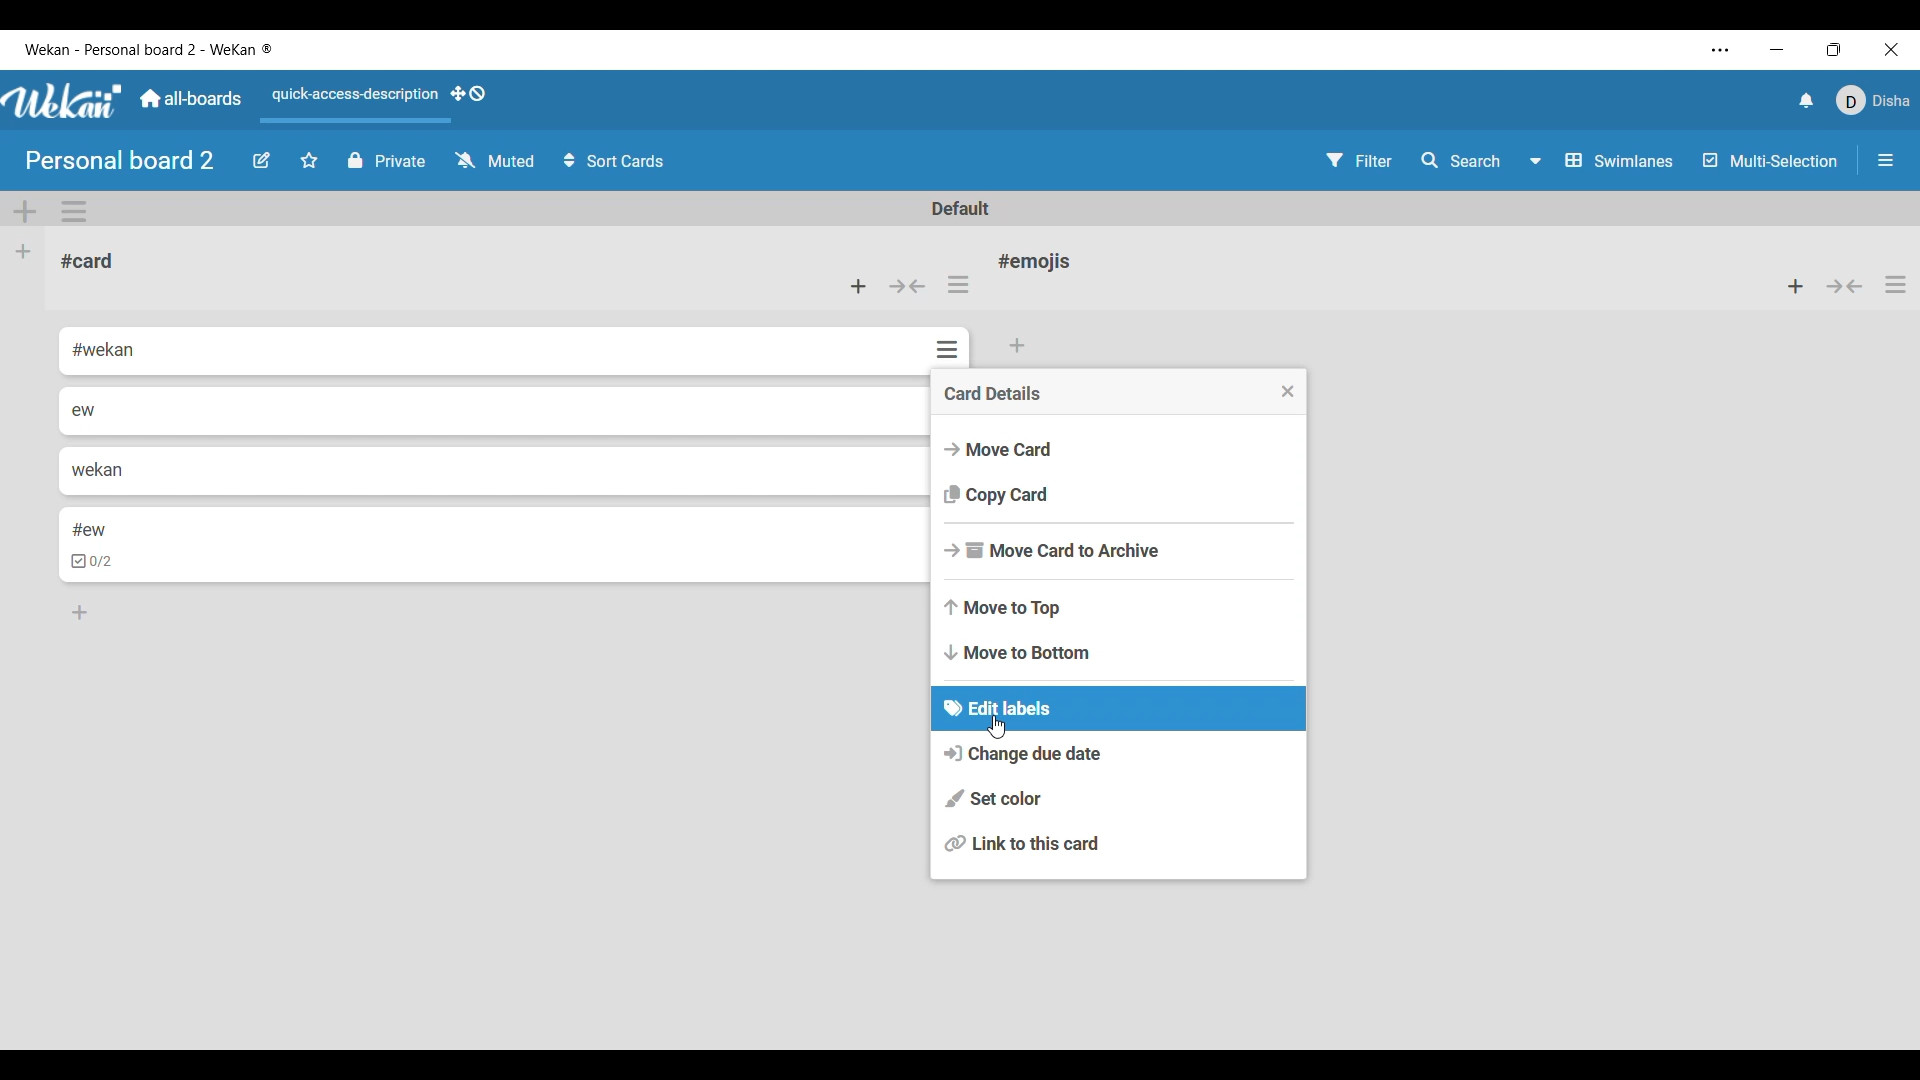 This screenshot has height=1080, width=1920. What do you see at coordinates (1795, 286) in the screenshot?
I see `Add card to top of list` at bounding box center [1795, 286].